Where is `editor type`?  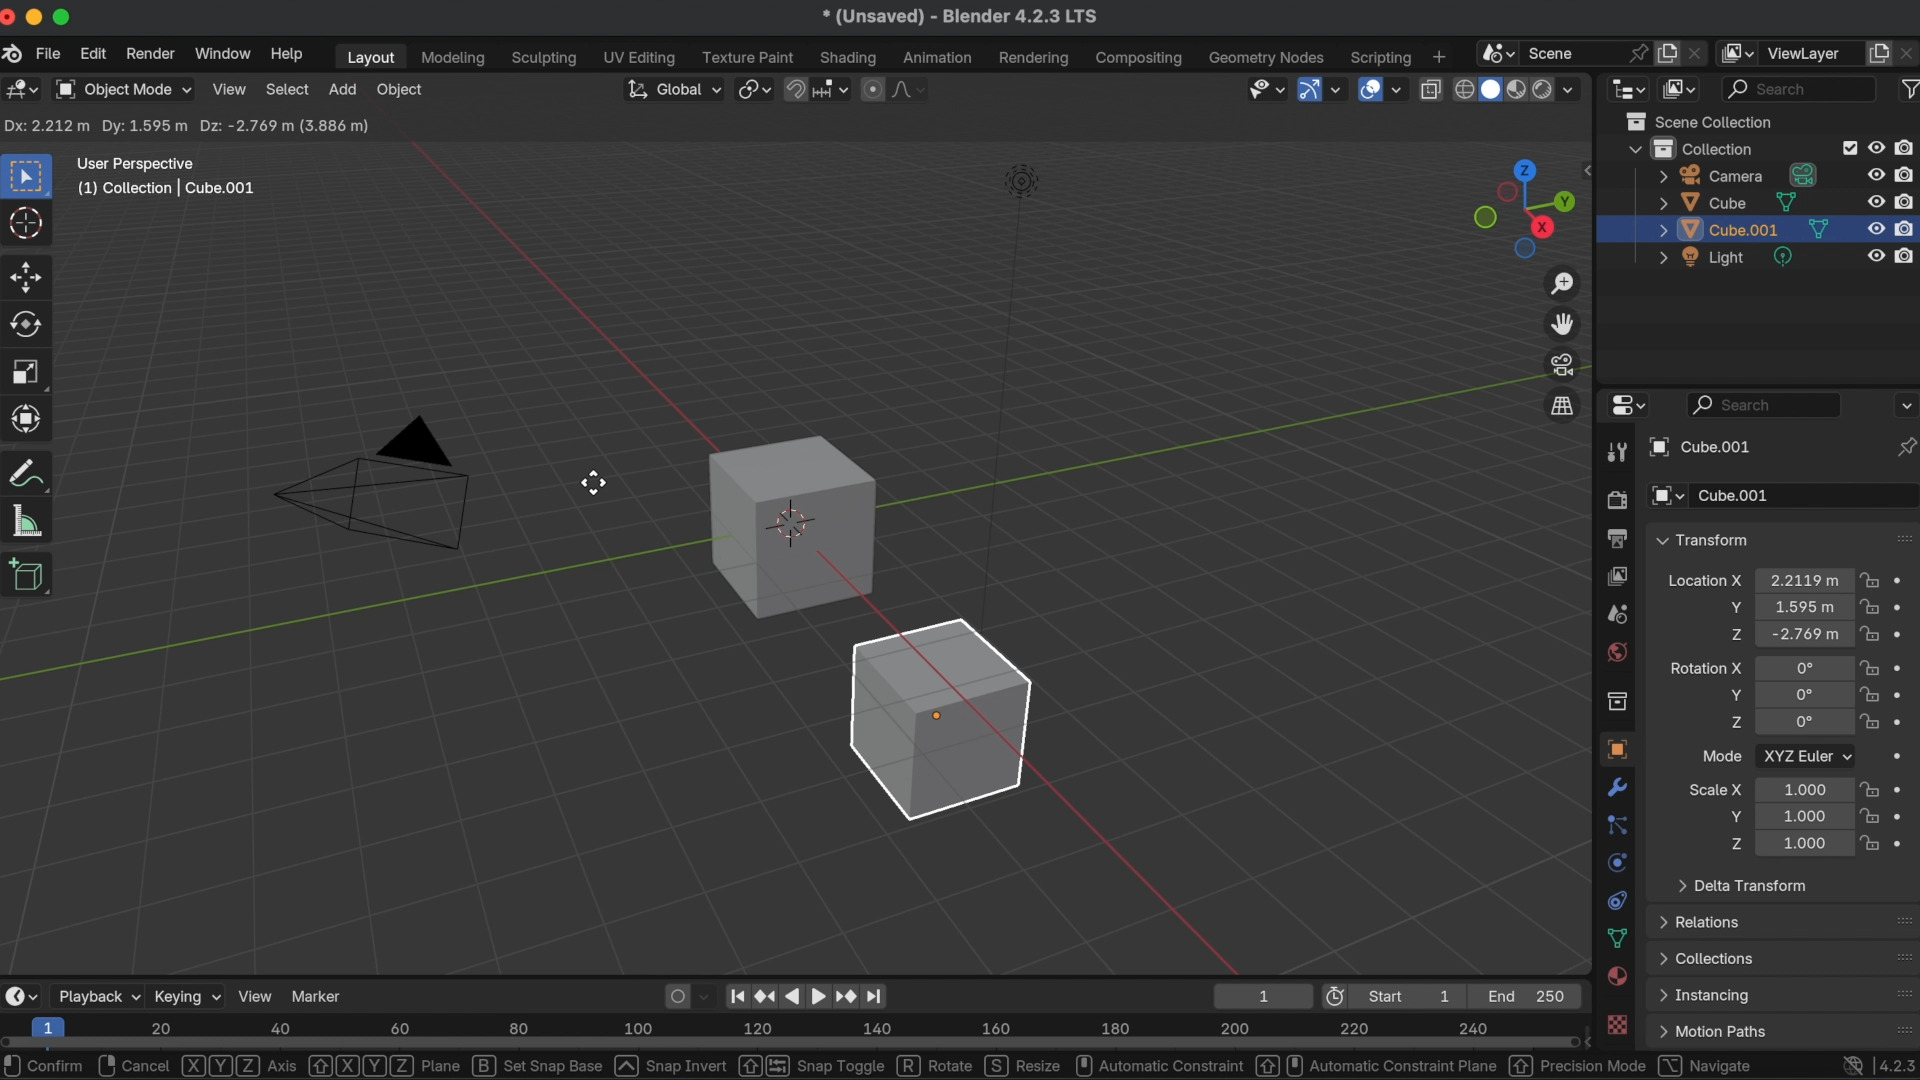 editor type is located at coordinates (20, 995).